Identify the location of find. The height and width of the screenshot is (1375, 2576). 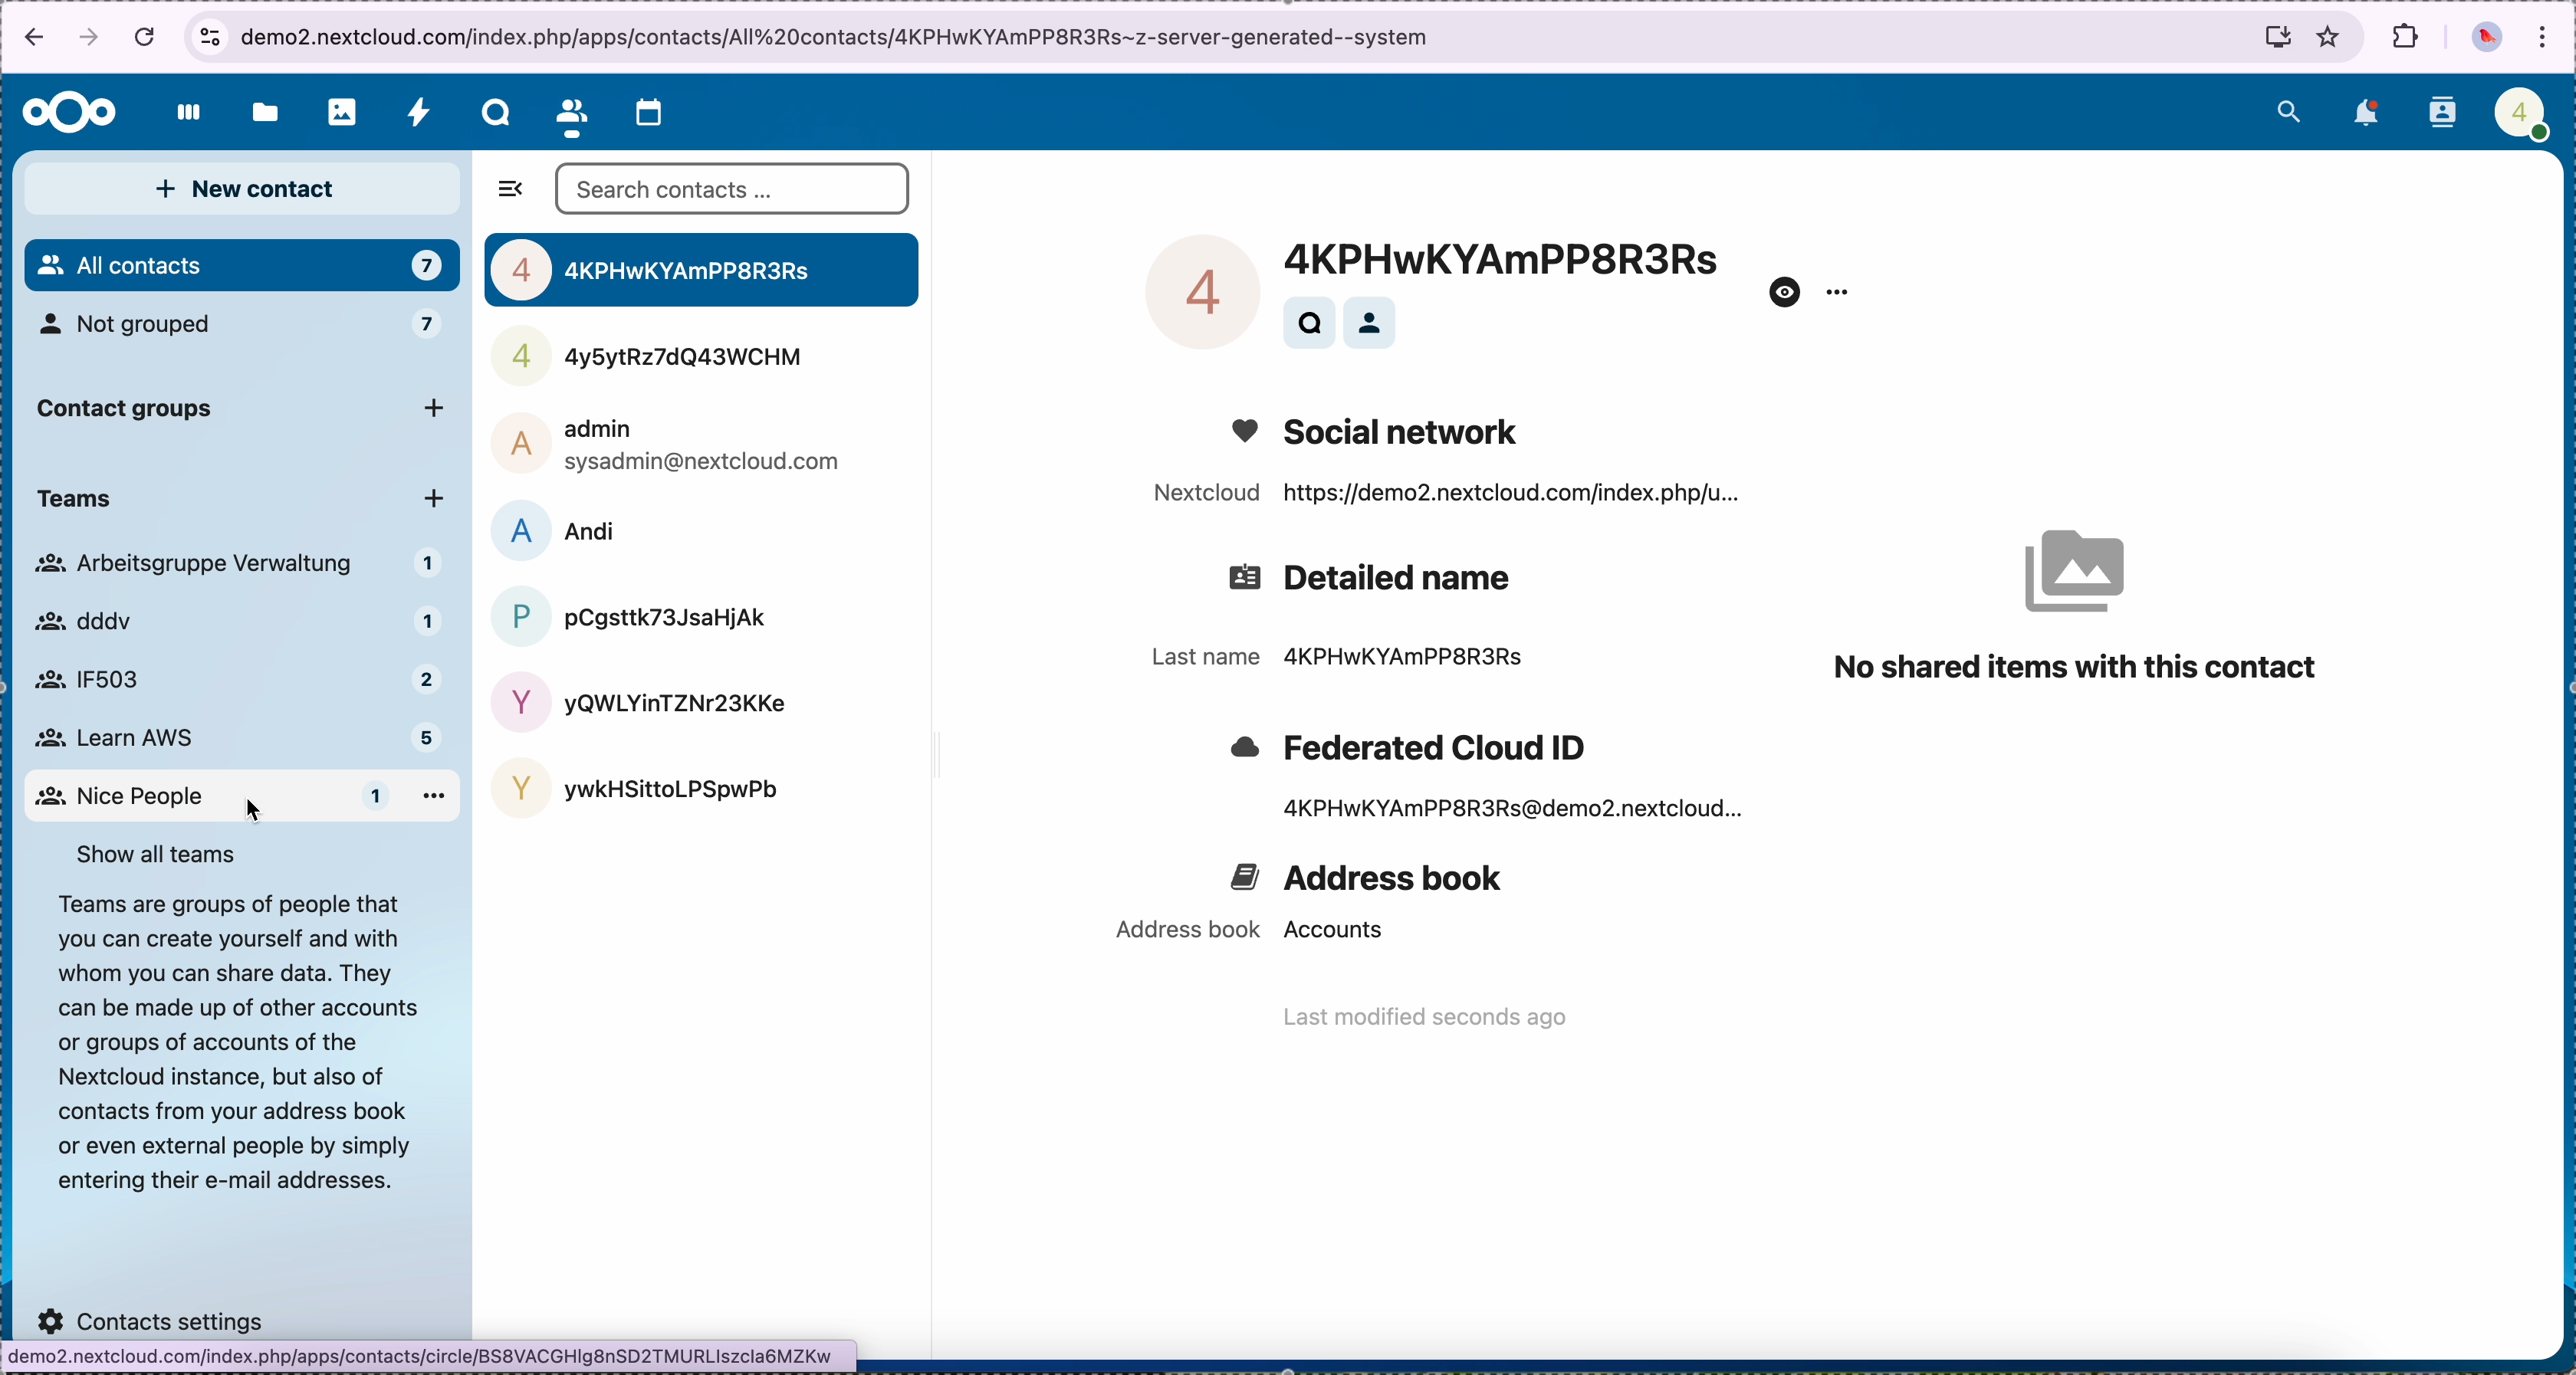
(1309, 322).